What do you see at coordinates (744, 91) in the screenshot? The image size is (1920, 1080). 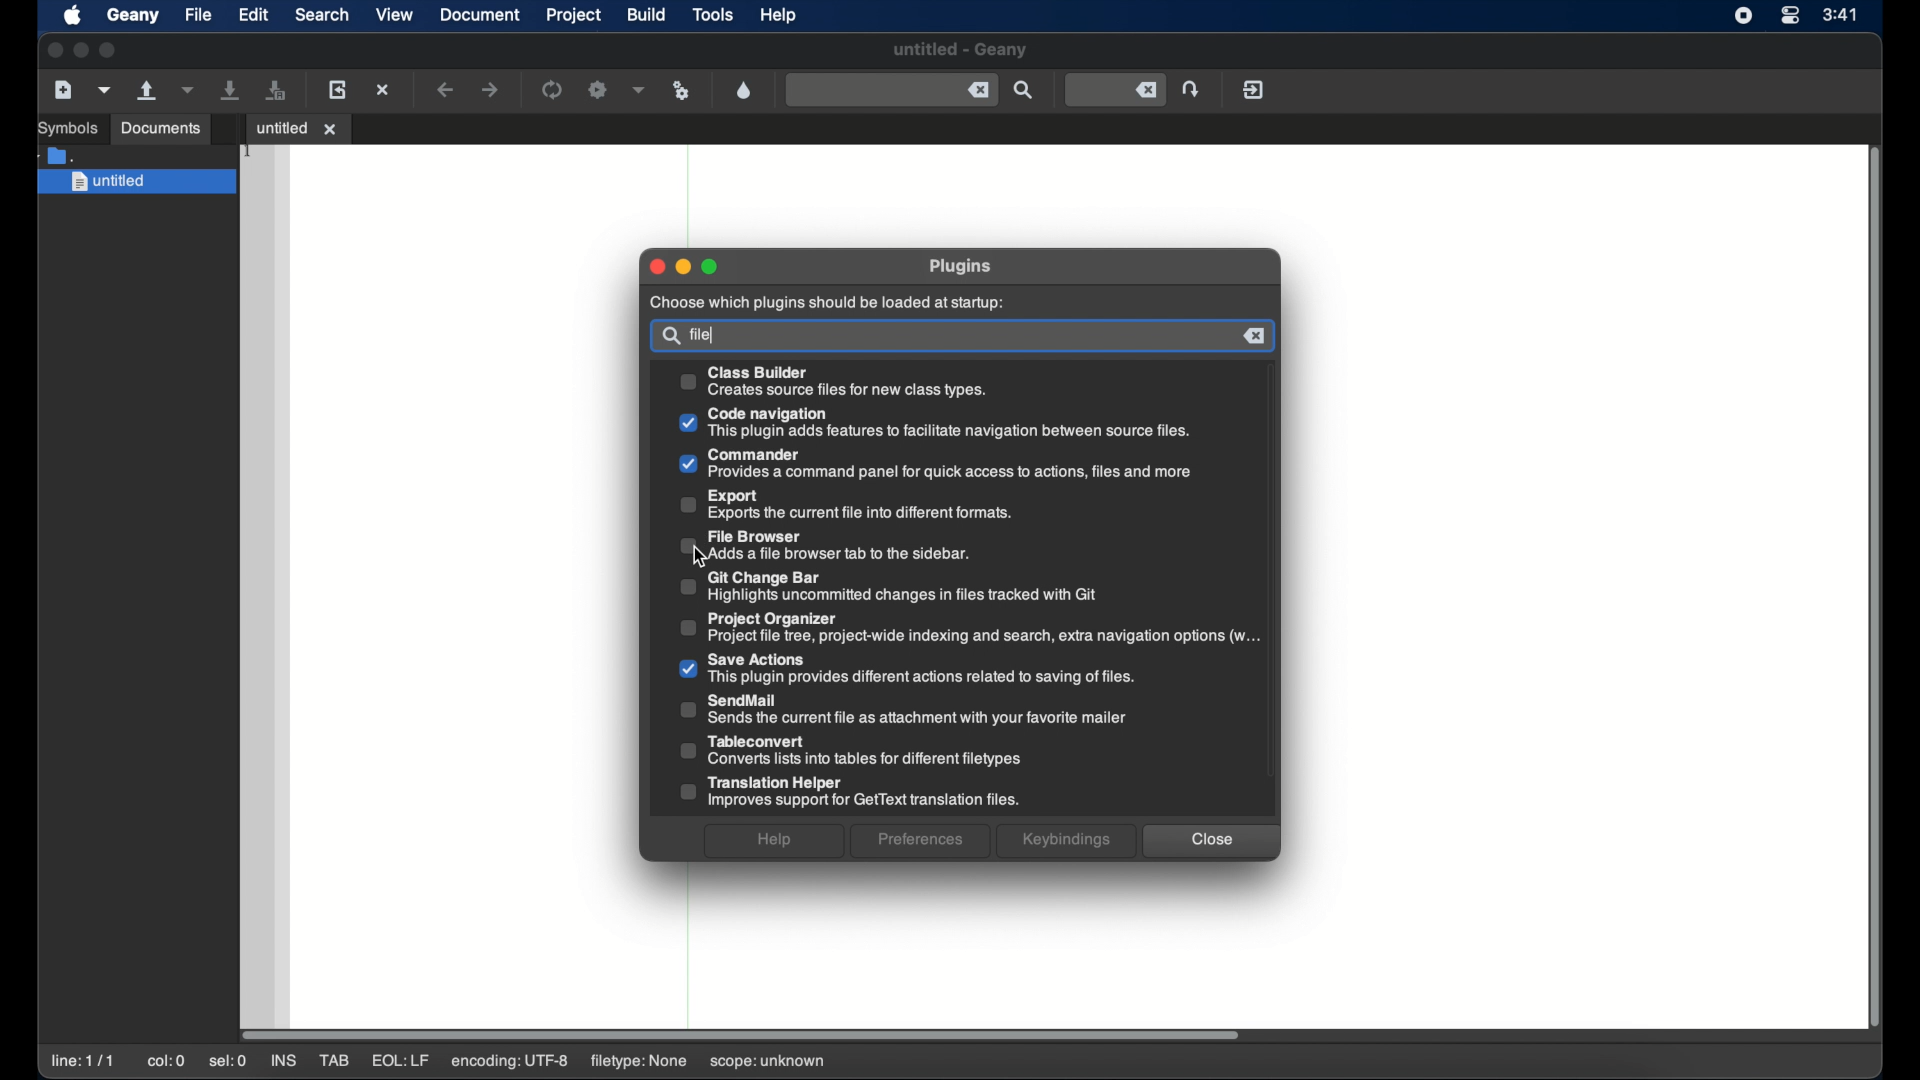 I see `open color chooser dialog` at bounding box center [744, 91].